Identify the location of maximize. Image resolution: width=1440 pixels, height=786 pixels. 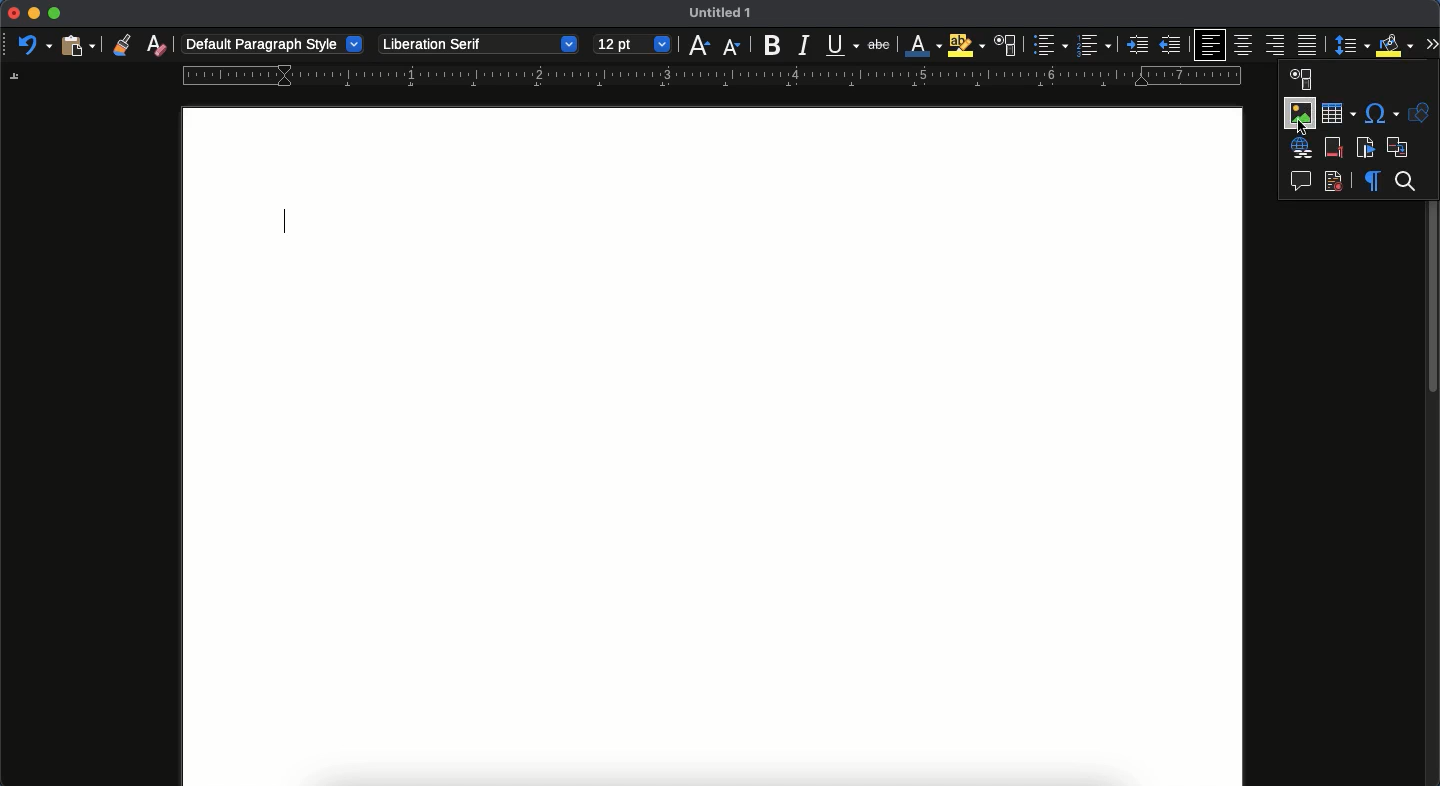
(56, 12).